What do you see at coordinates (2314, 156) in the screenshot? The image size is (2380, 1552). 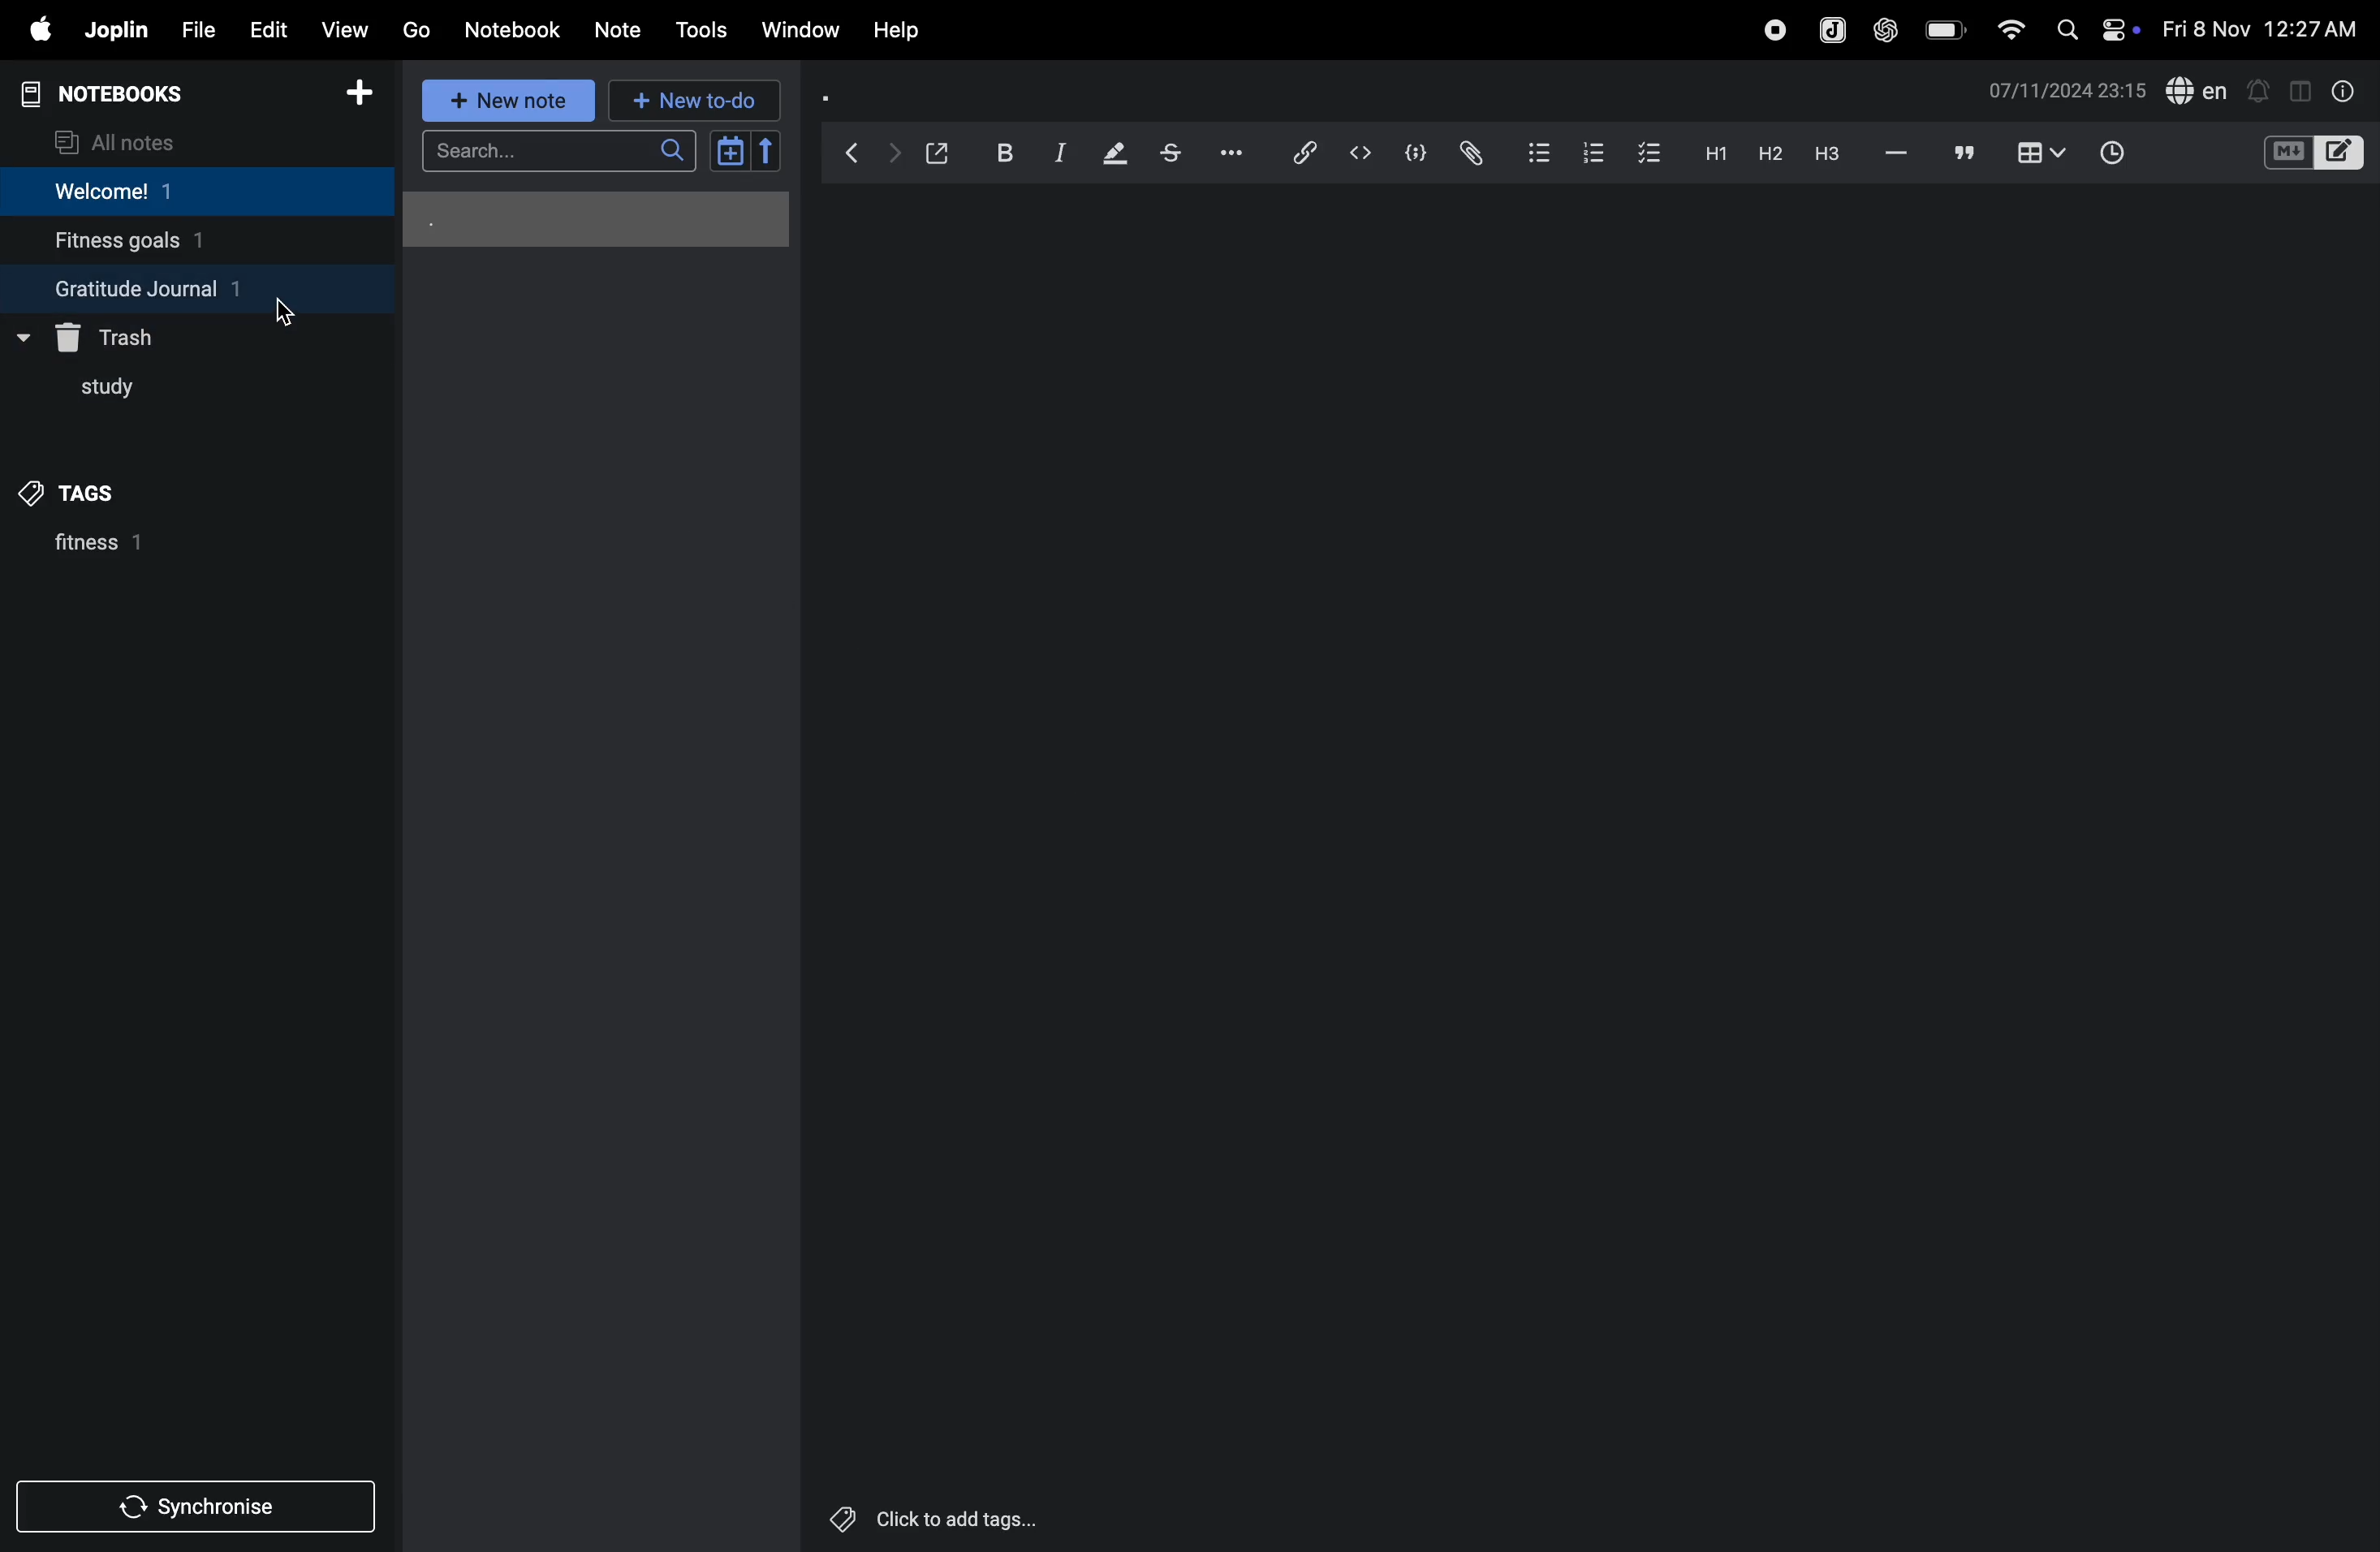 I see `toogle editor` at bounding box center [2314, 156].